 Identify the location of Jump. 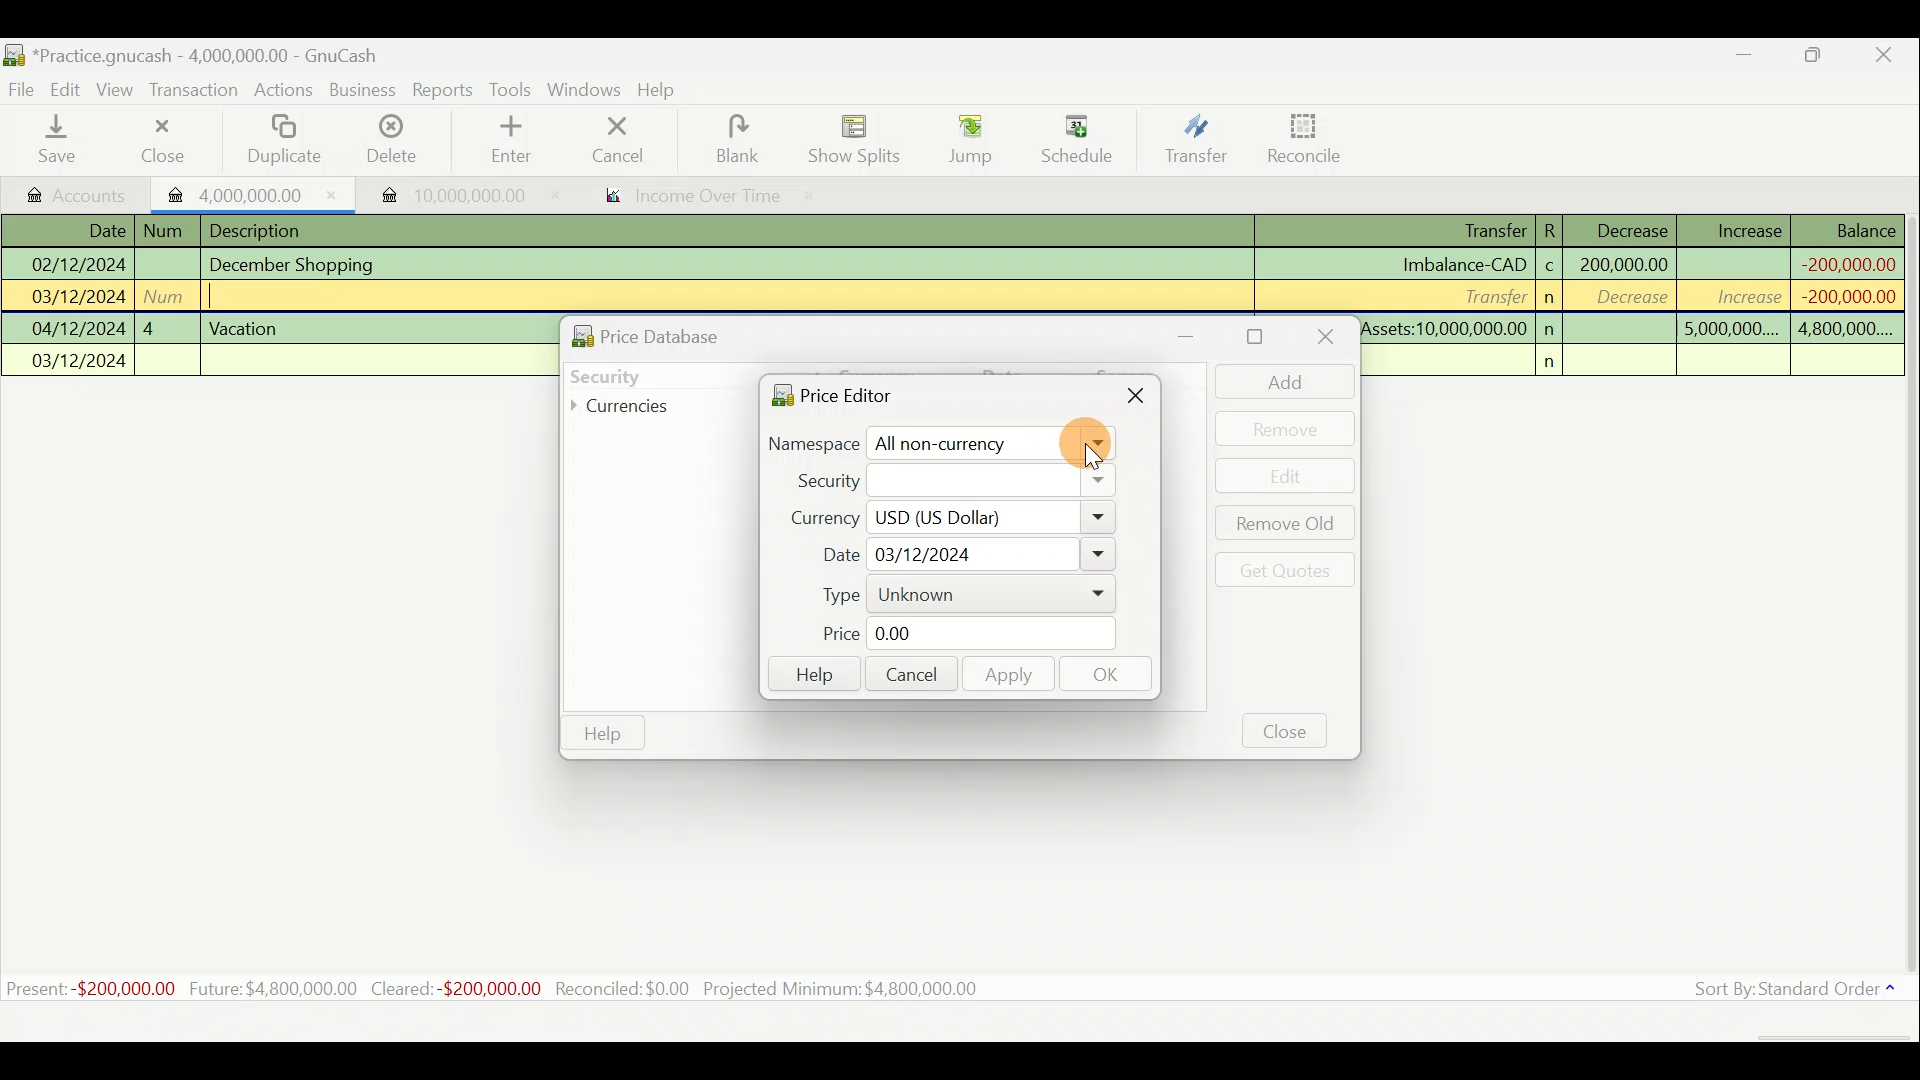
(962, 140).